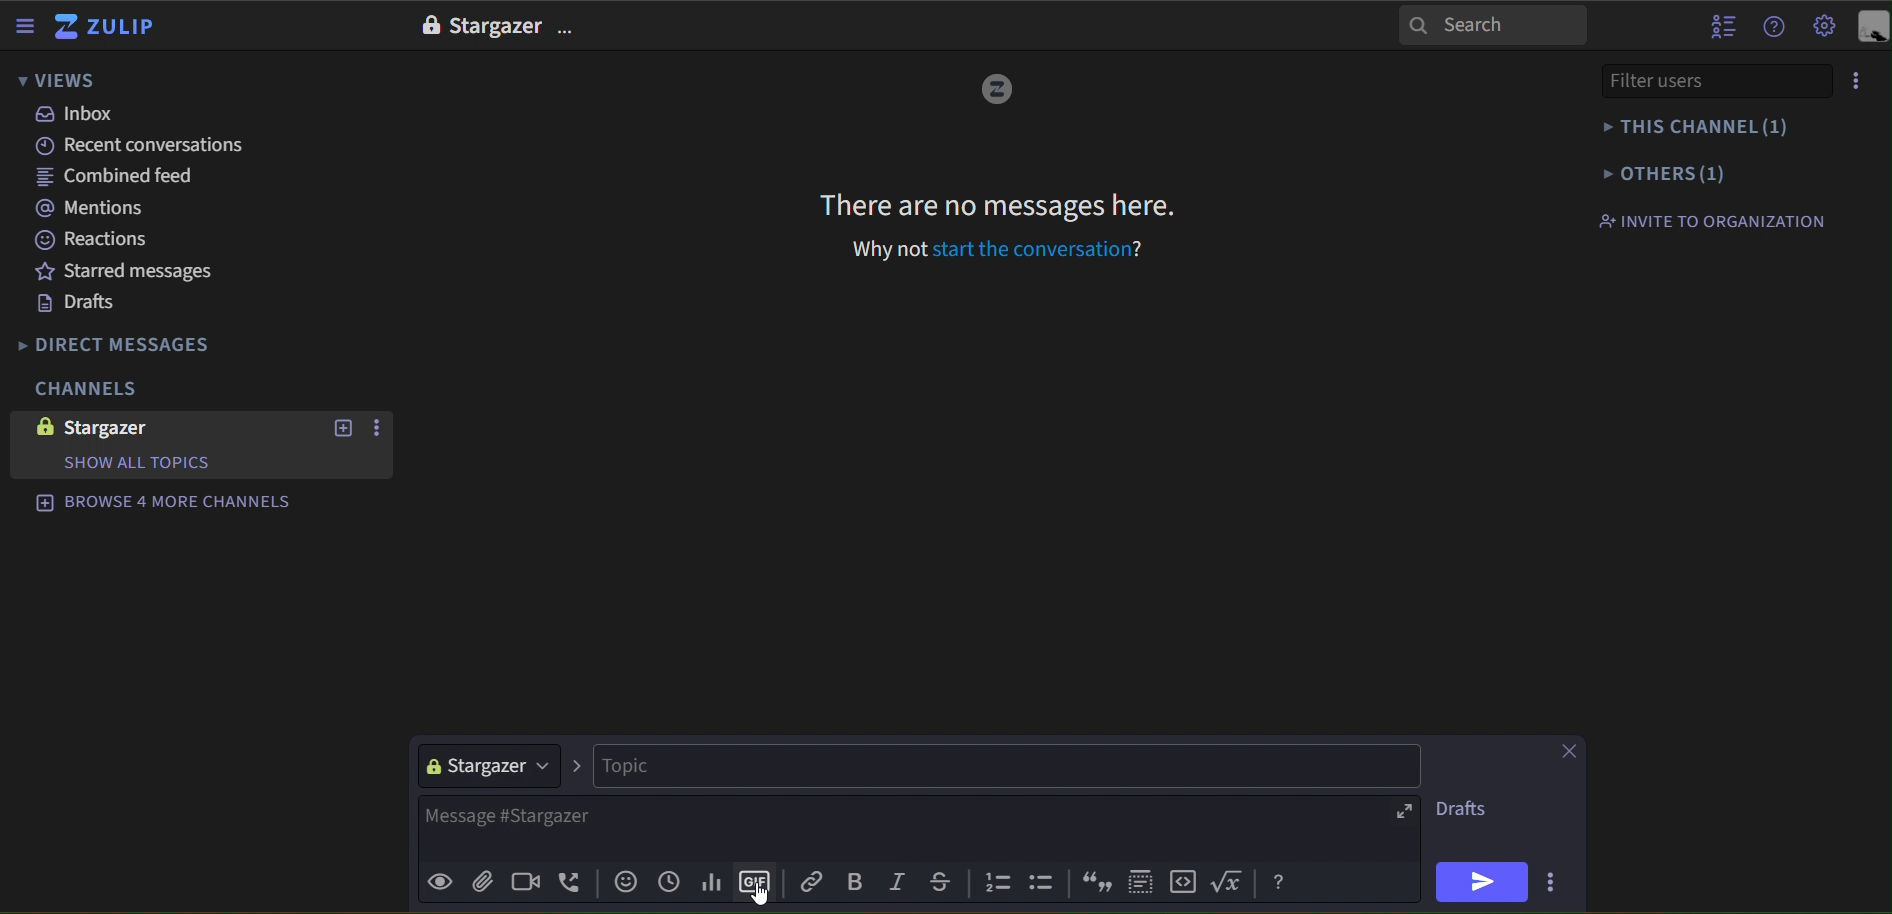 This screenshot has width=1892, height=914. I want to click on Others(1), so click(1706, 172).